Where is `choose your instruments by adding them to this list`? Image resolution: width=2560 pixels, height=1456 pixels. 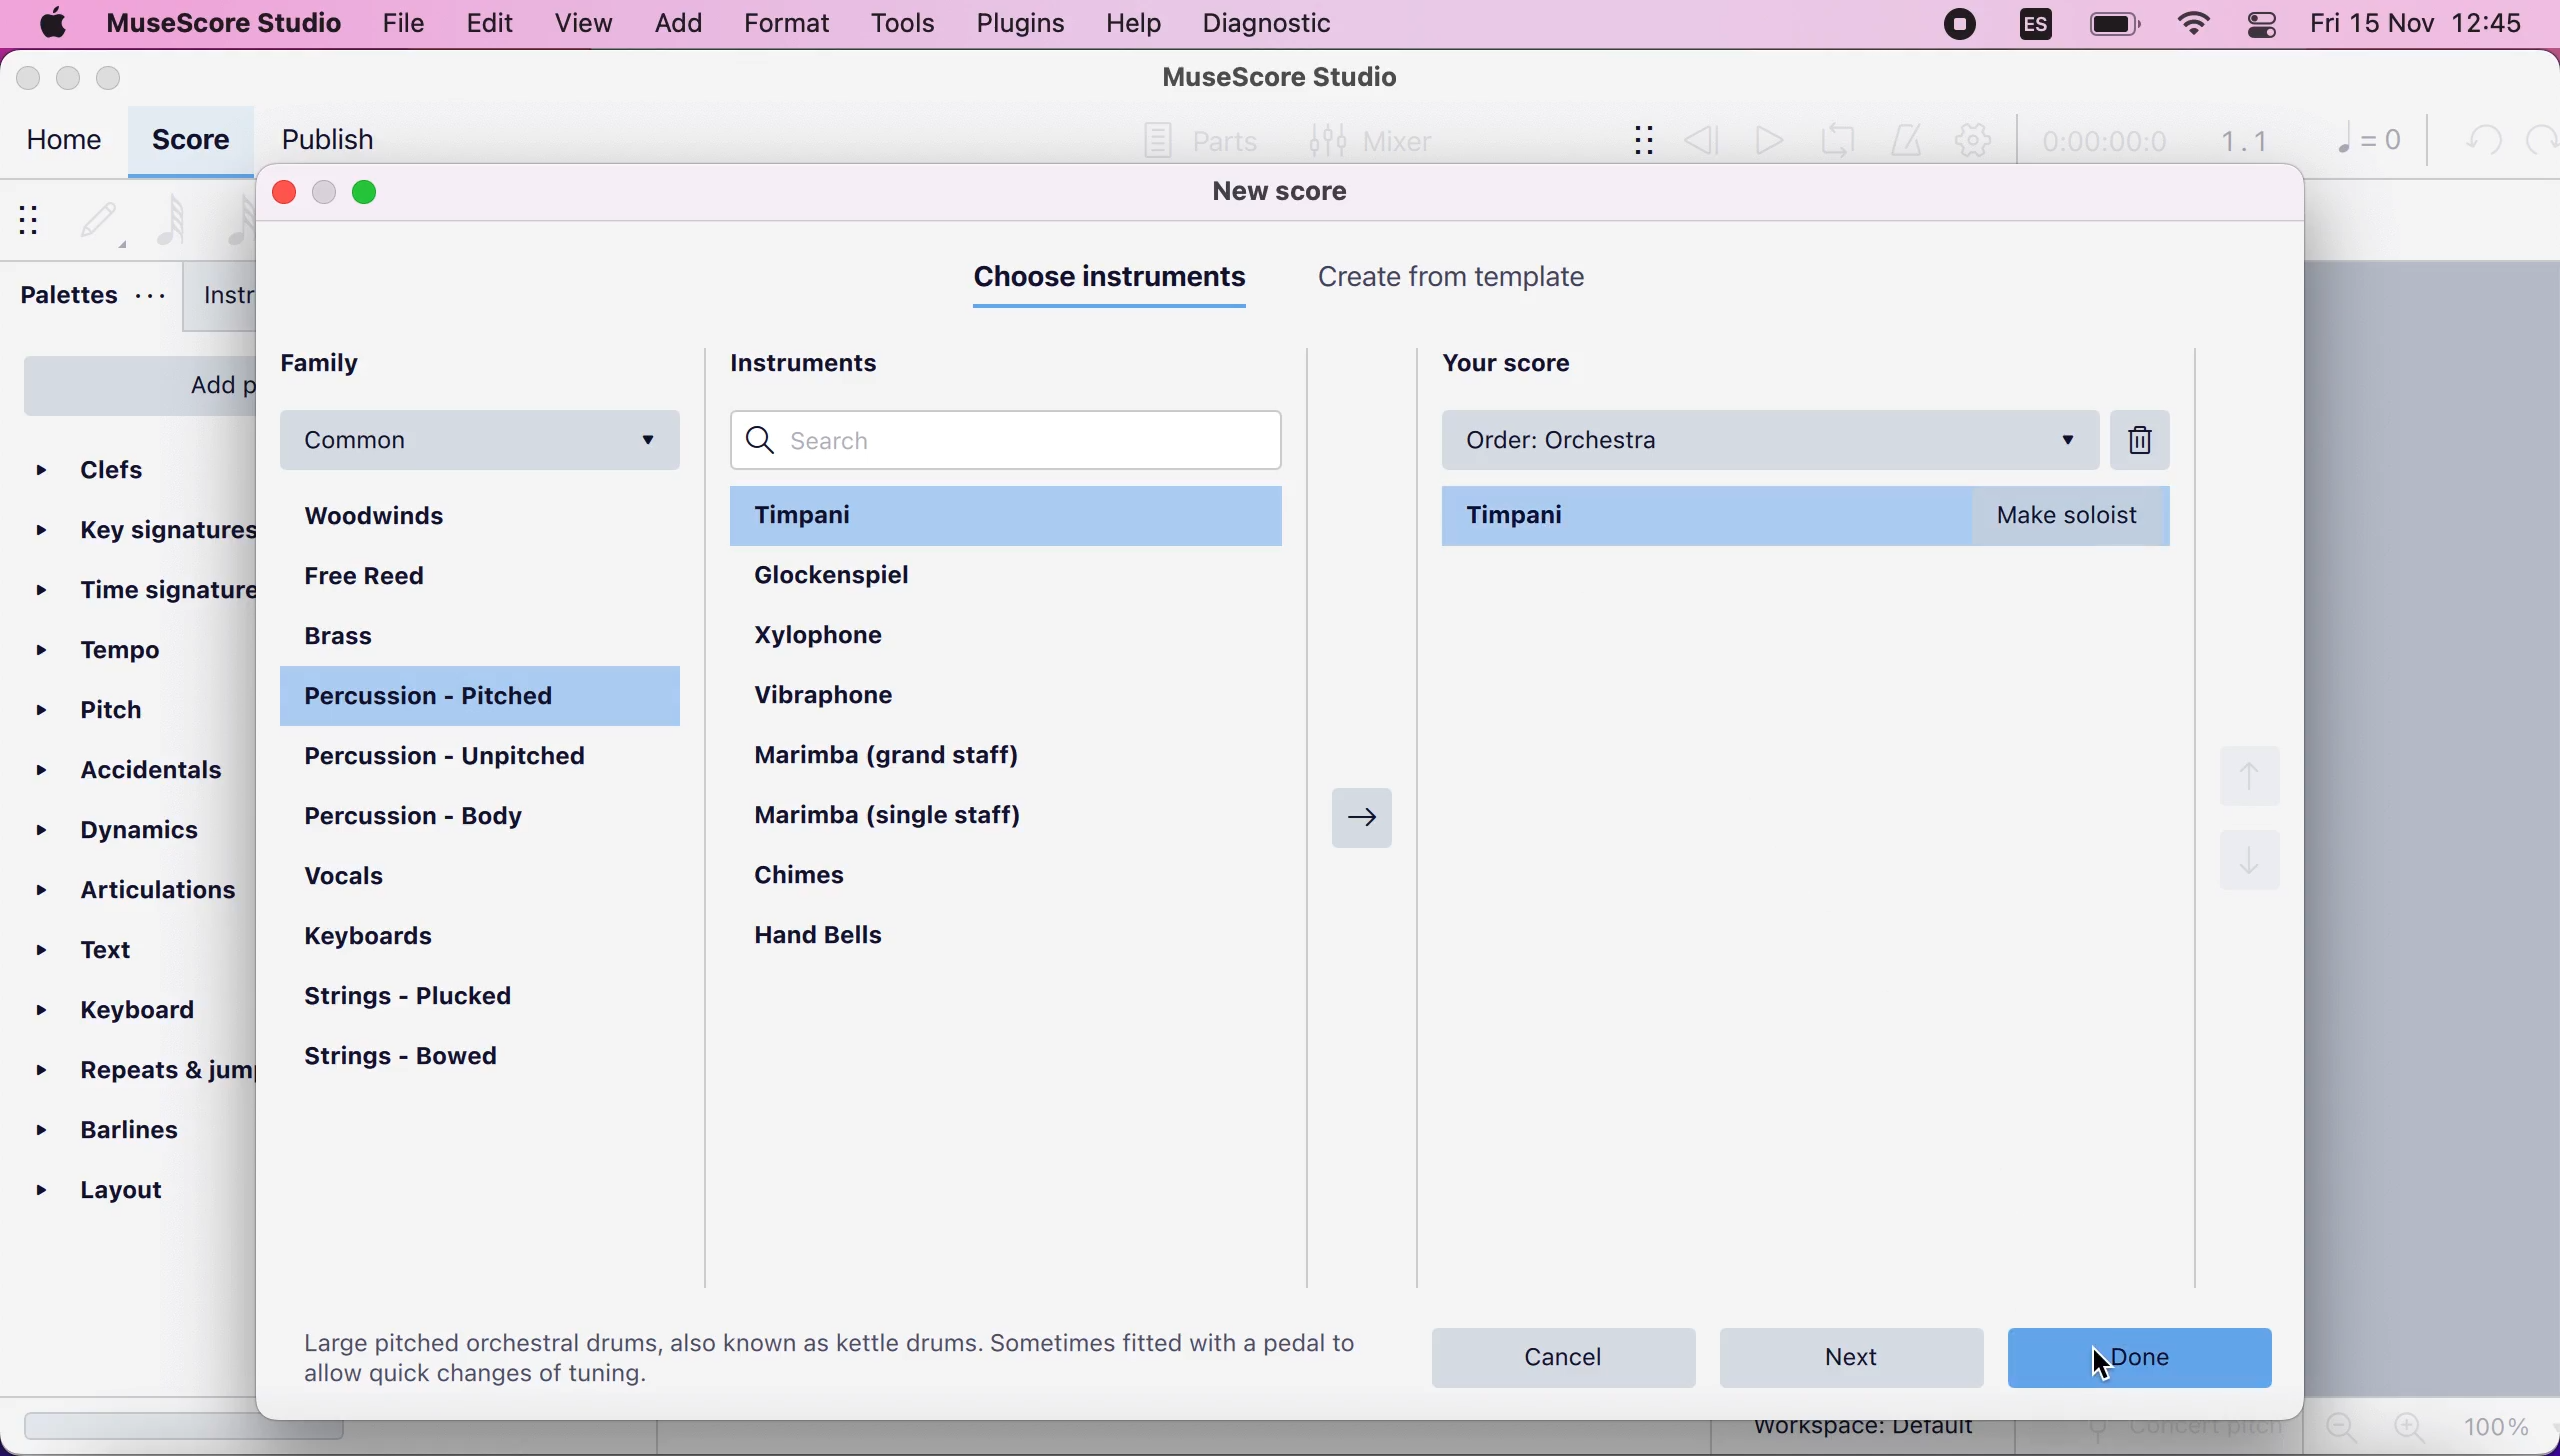 choose your instruments by adding them to this list is located at coordinates (1822, 903).